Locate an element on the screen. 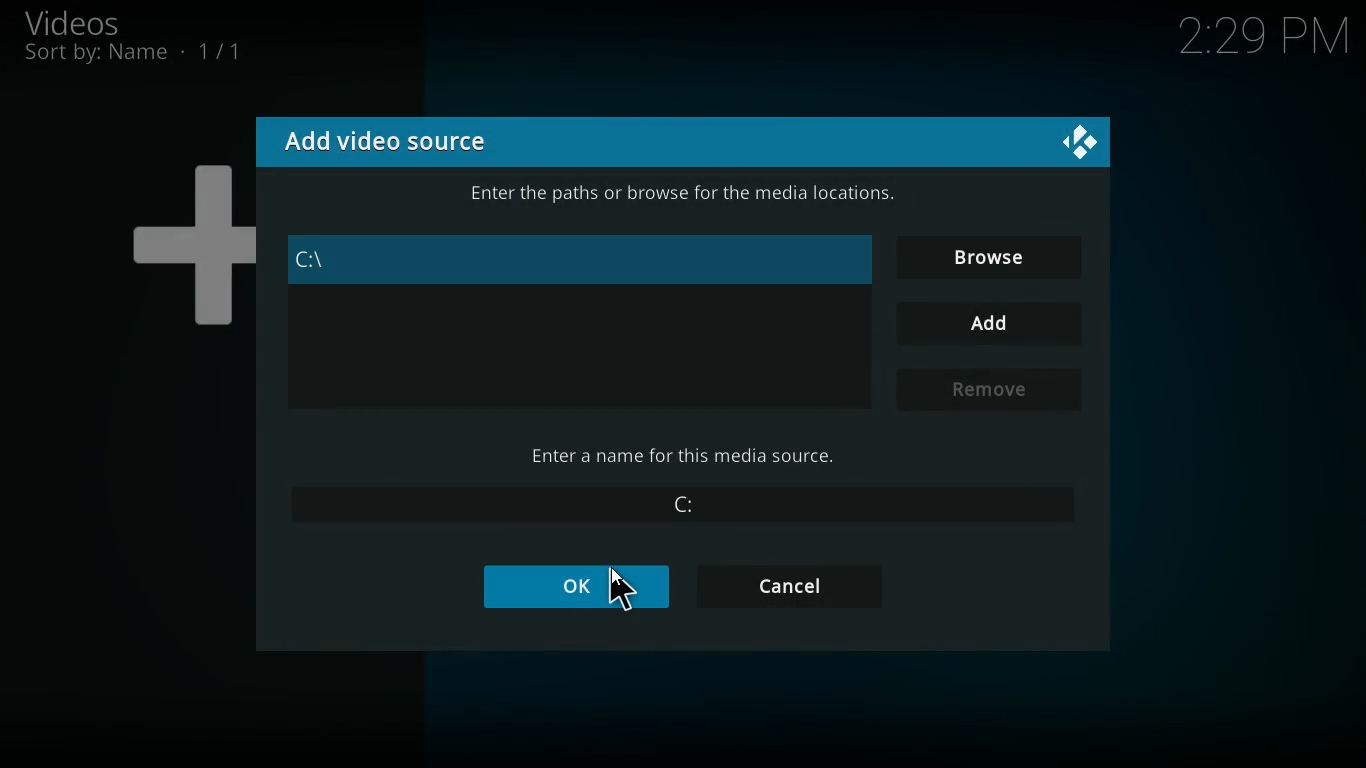 The height and width of the screenshot is (768, 1366). remove is located at coordinates (993, 393).